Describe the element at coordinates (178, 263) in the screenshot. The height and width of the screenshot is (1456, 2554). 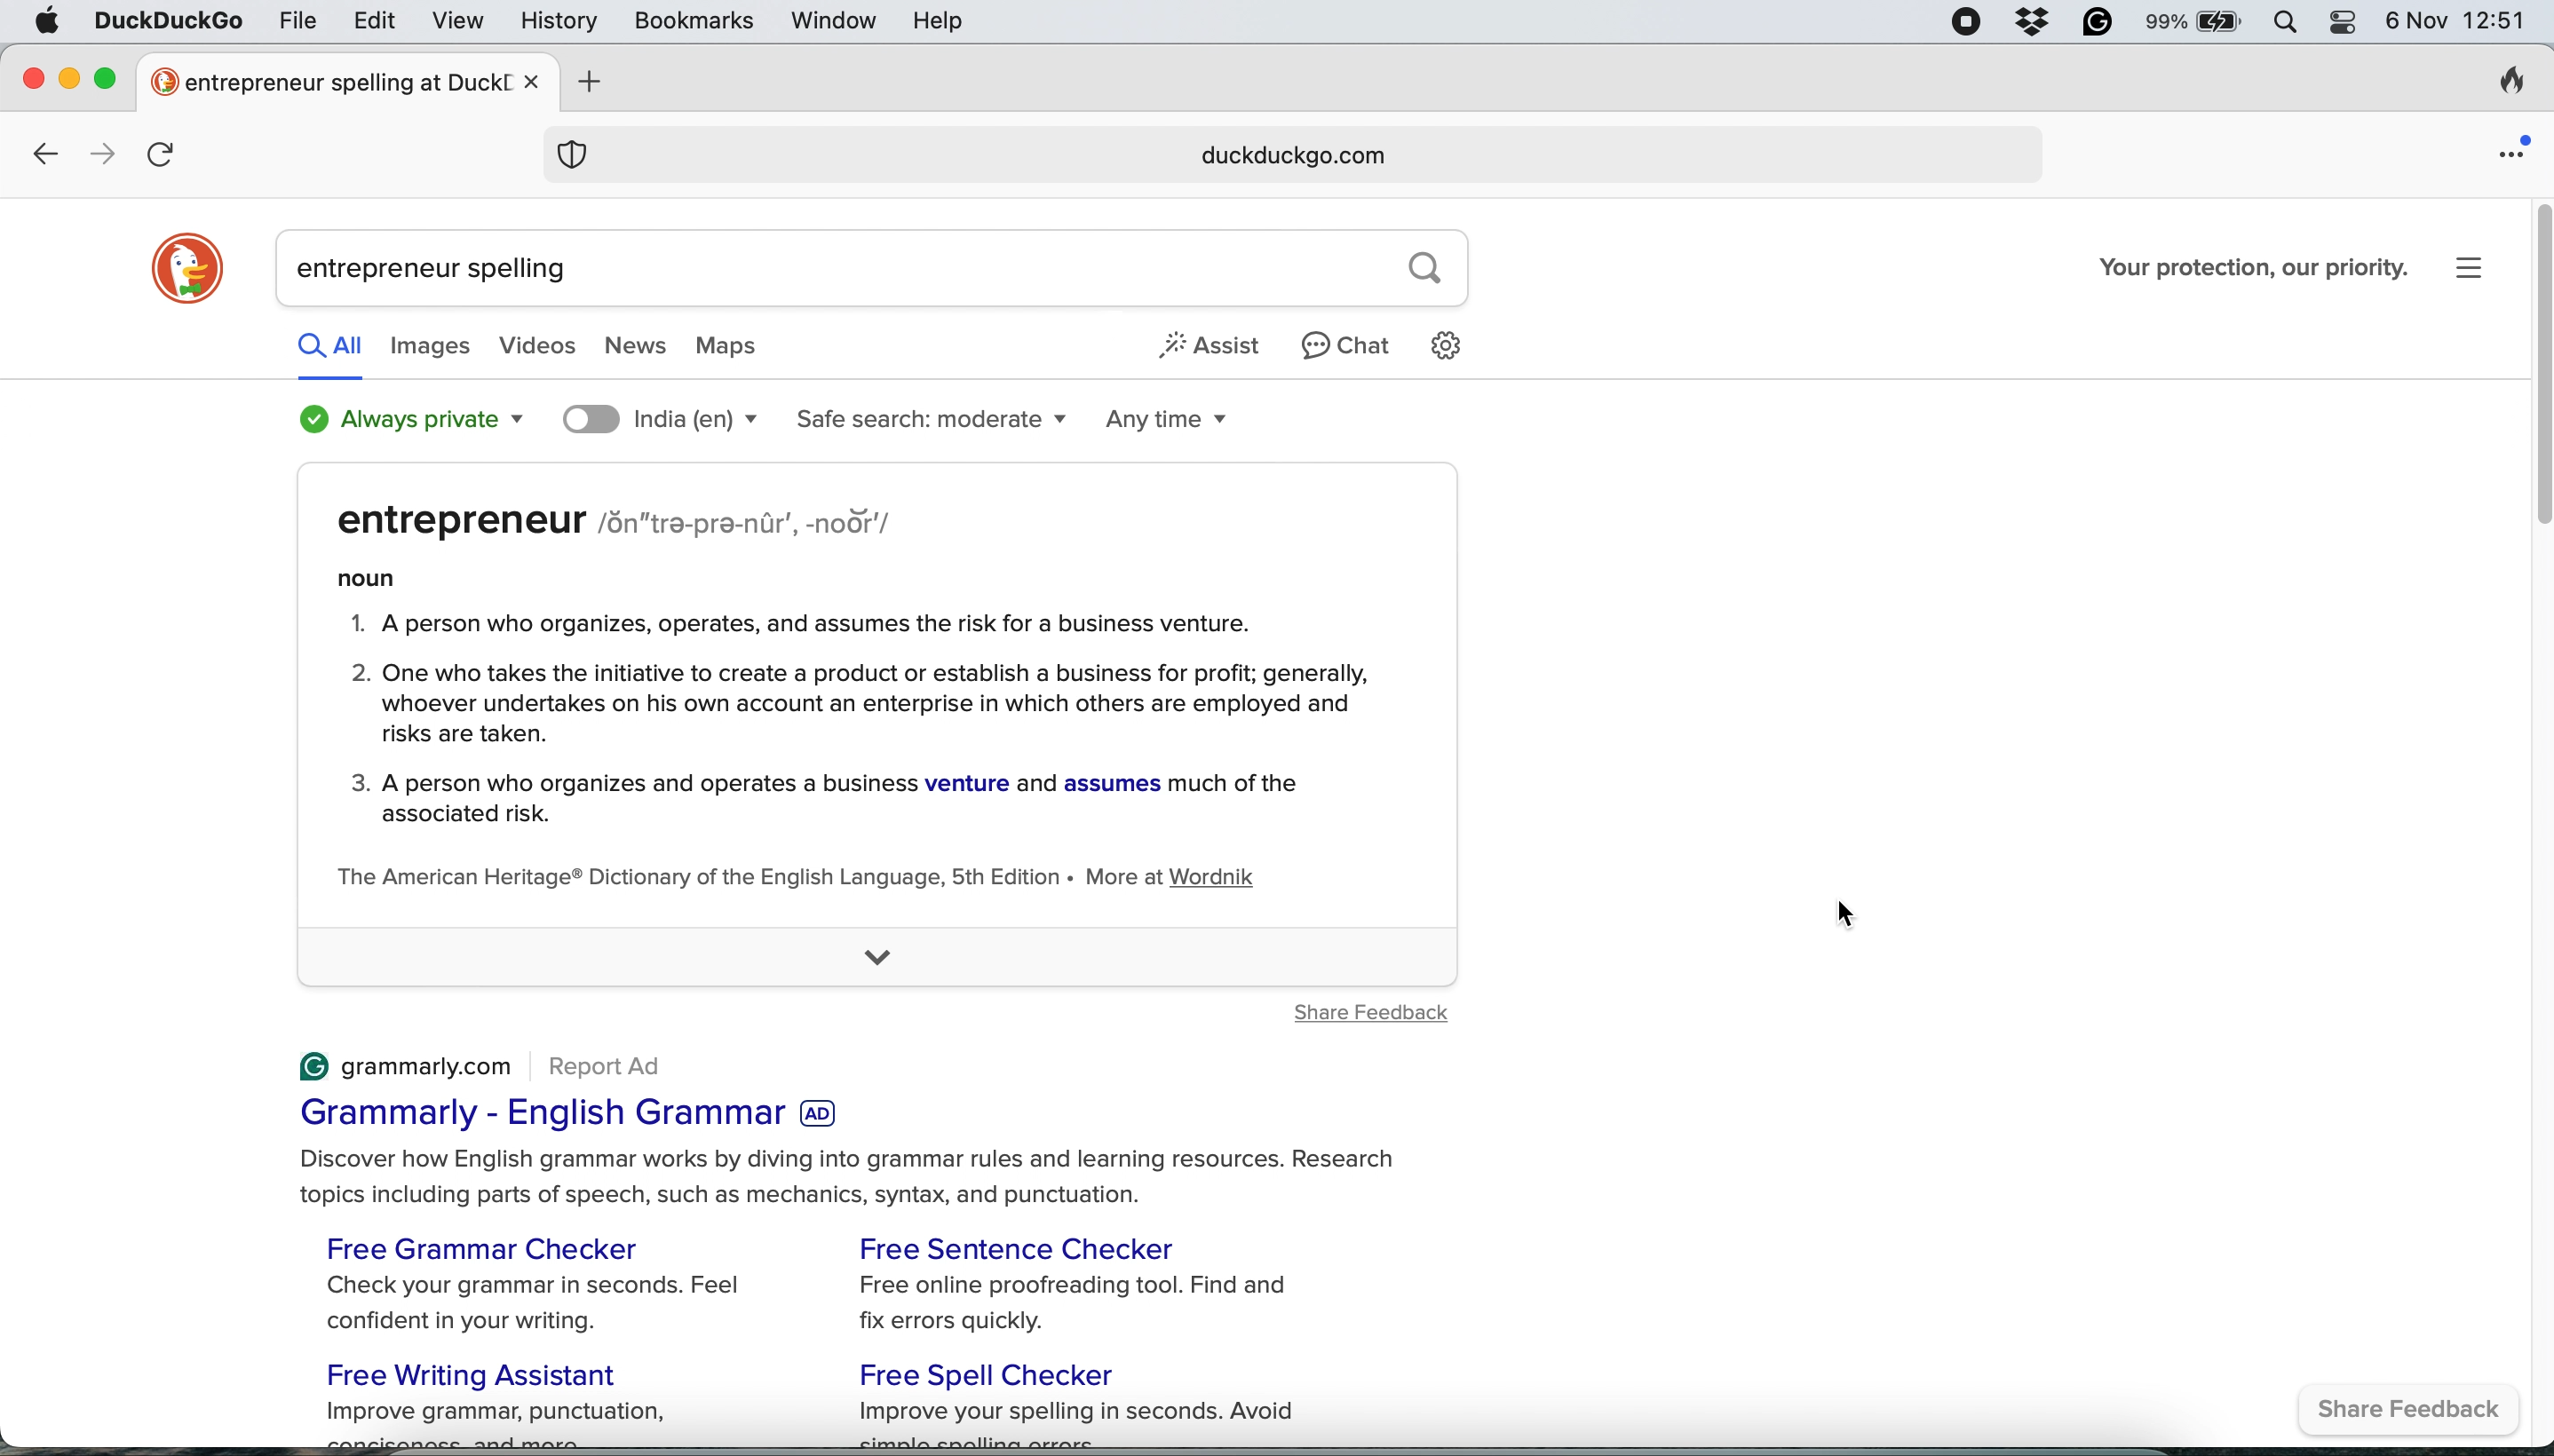
I see `duckduckgo logo` at that location.